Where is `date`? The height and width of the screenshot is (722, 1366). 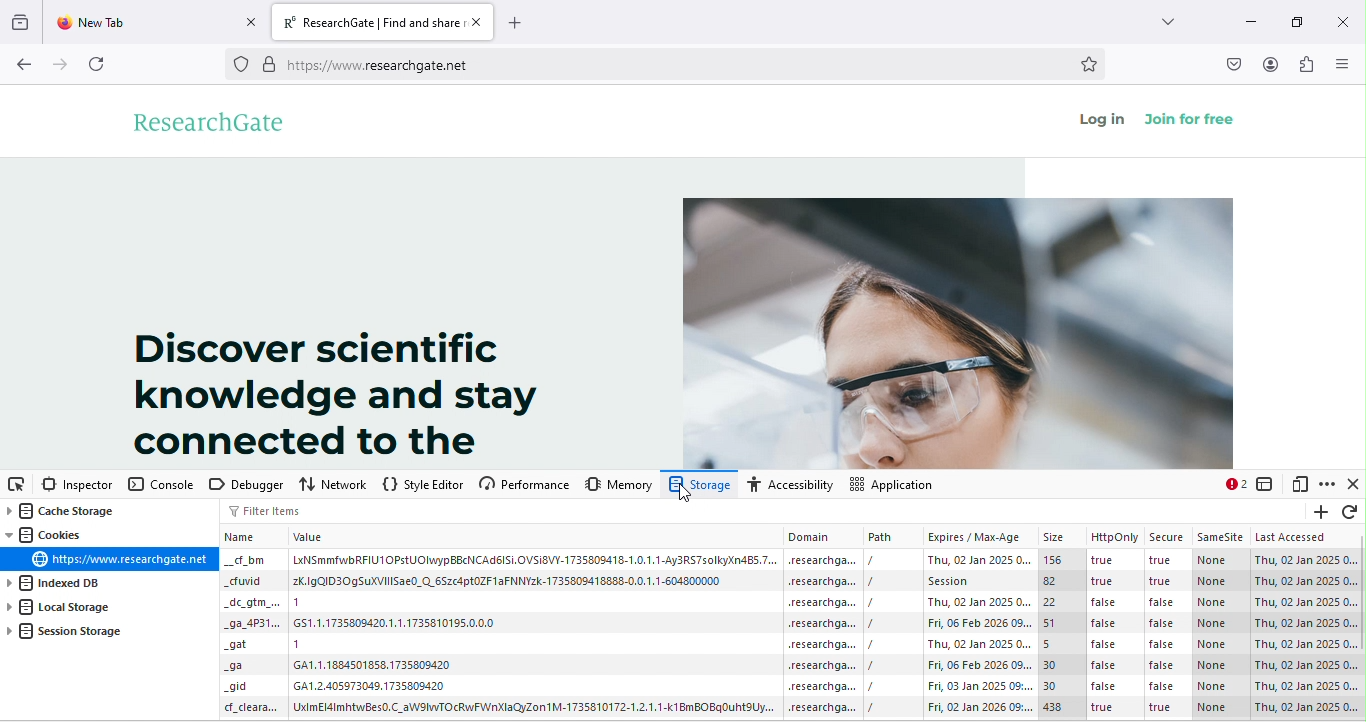
date is located at coordinates (1308, 623).